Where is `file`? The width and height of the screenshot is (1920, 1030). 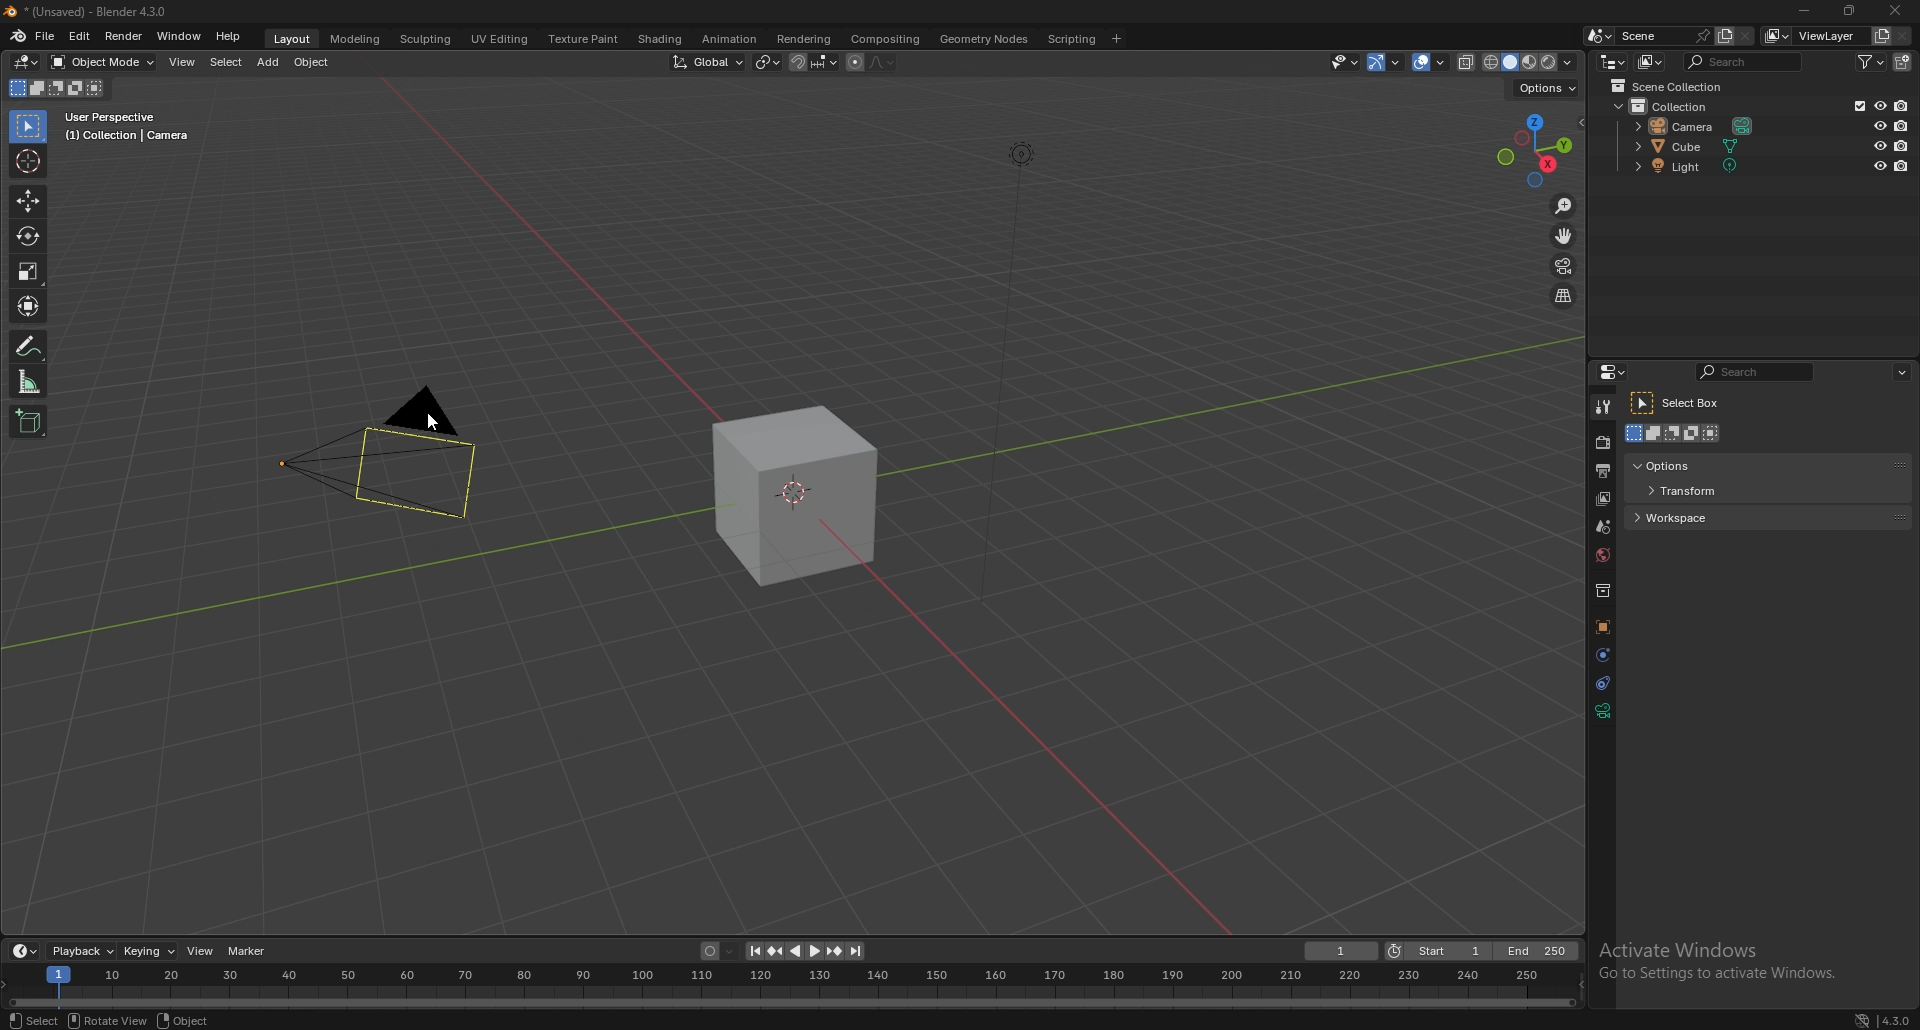
file is located at coordinates (47, 37).